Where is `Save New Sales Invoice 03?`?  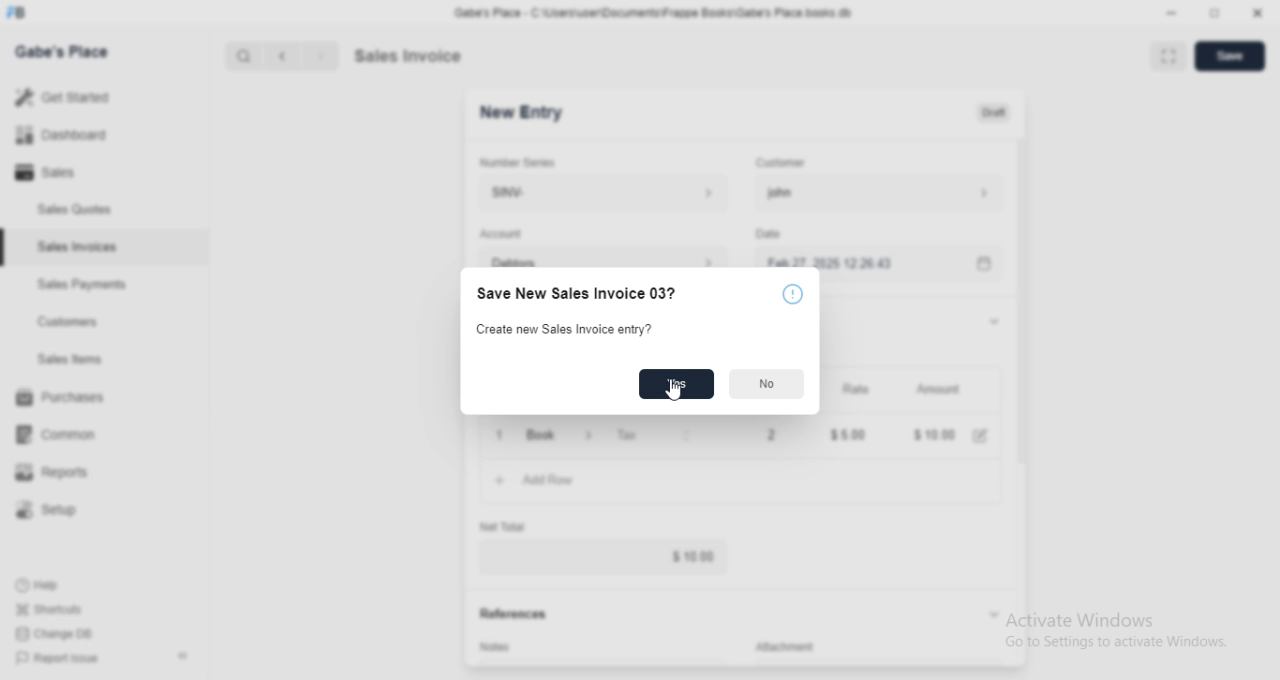
Save New Sales Invoice 03? is located at coordinates (574, 294).